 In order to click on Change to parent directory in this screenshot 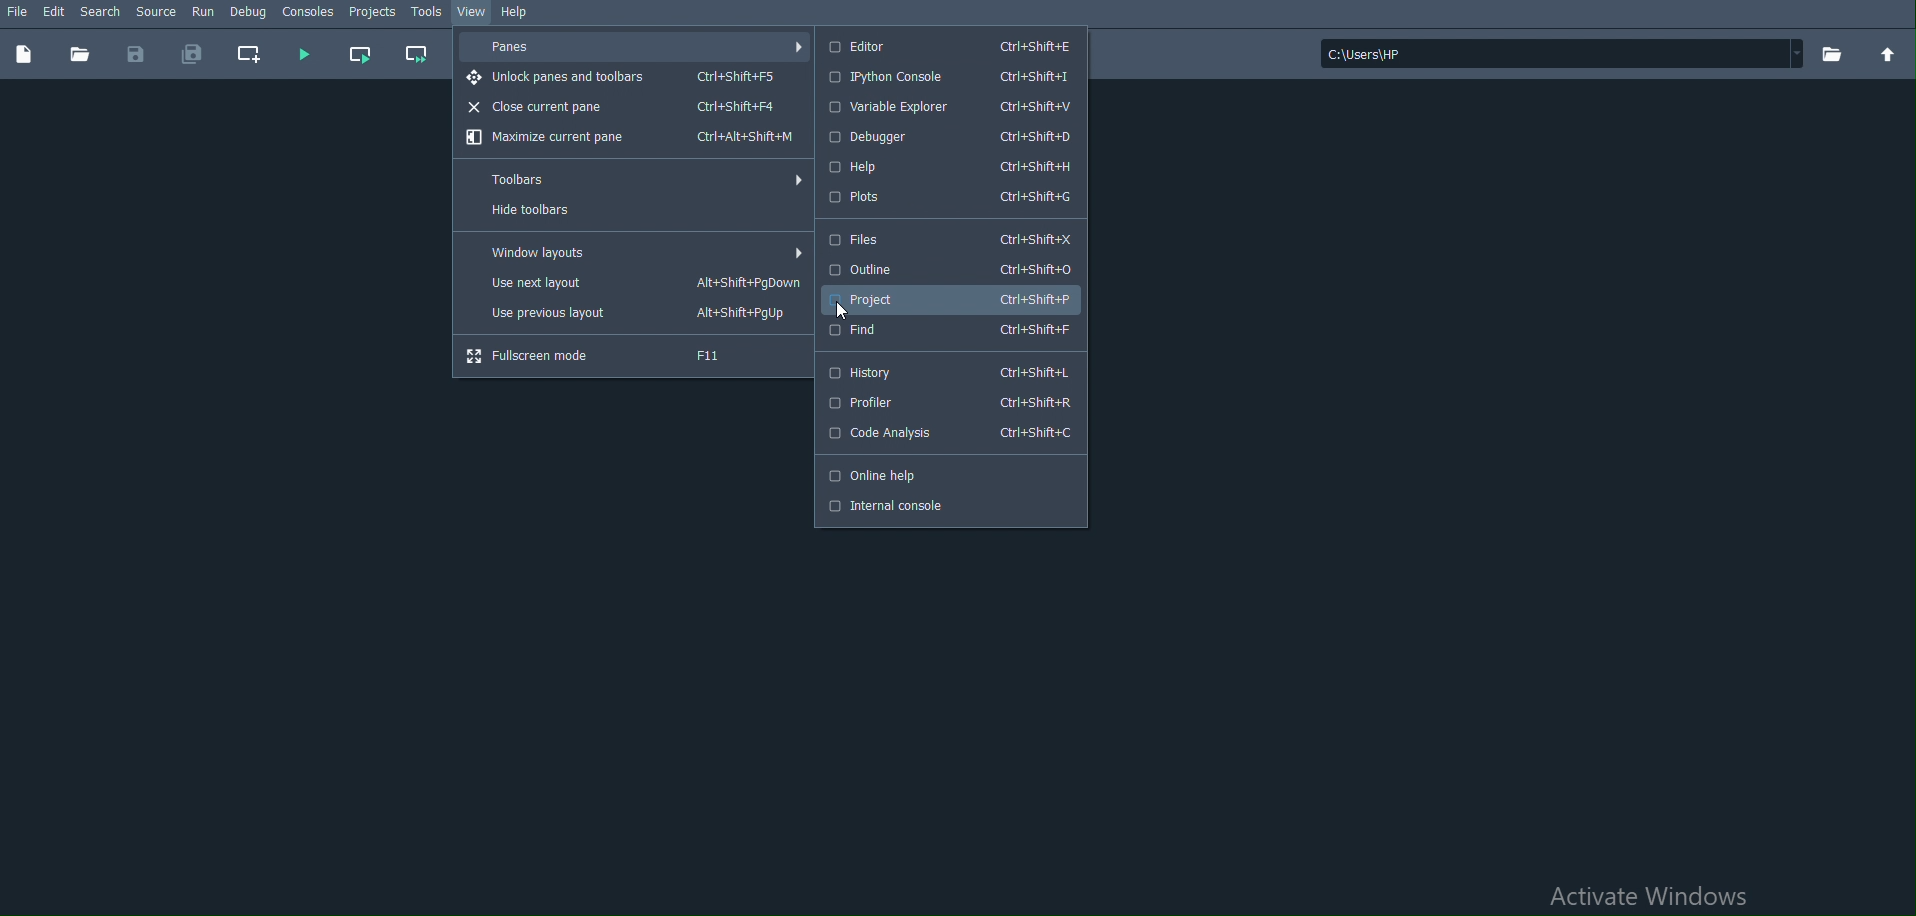, I will do `click(1888, 54)`.